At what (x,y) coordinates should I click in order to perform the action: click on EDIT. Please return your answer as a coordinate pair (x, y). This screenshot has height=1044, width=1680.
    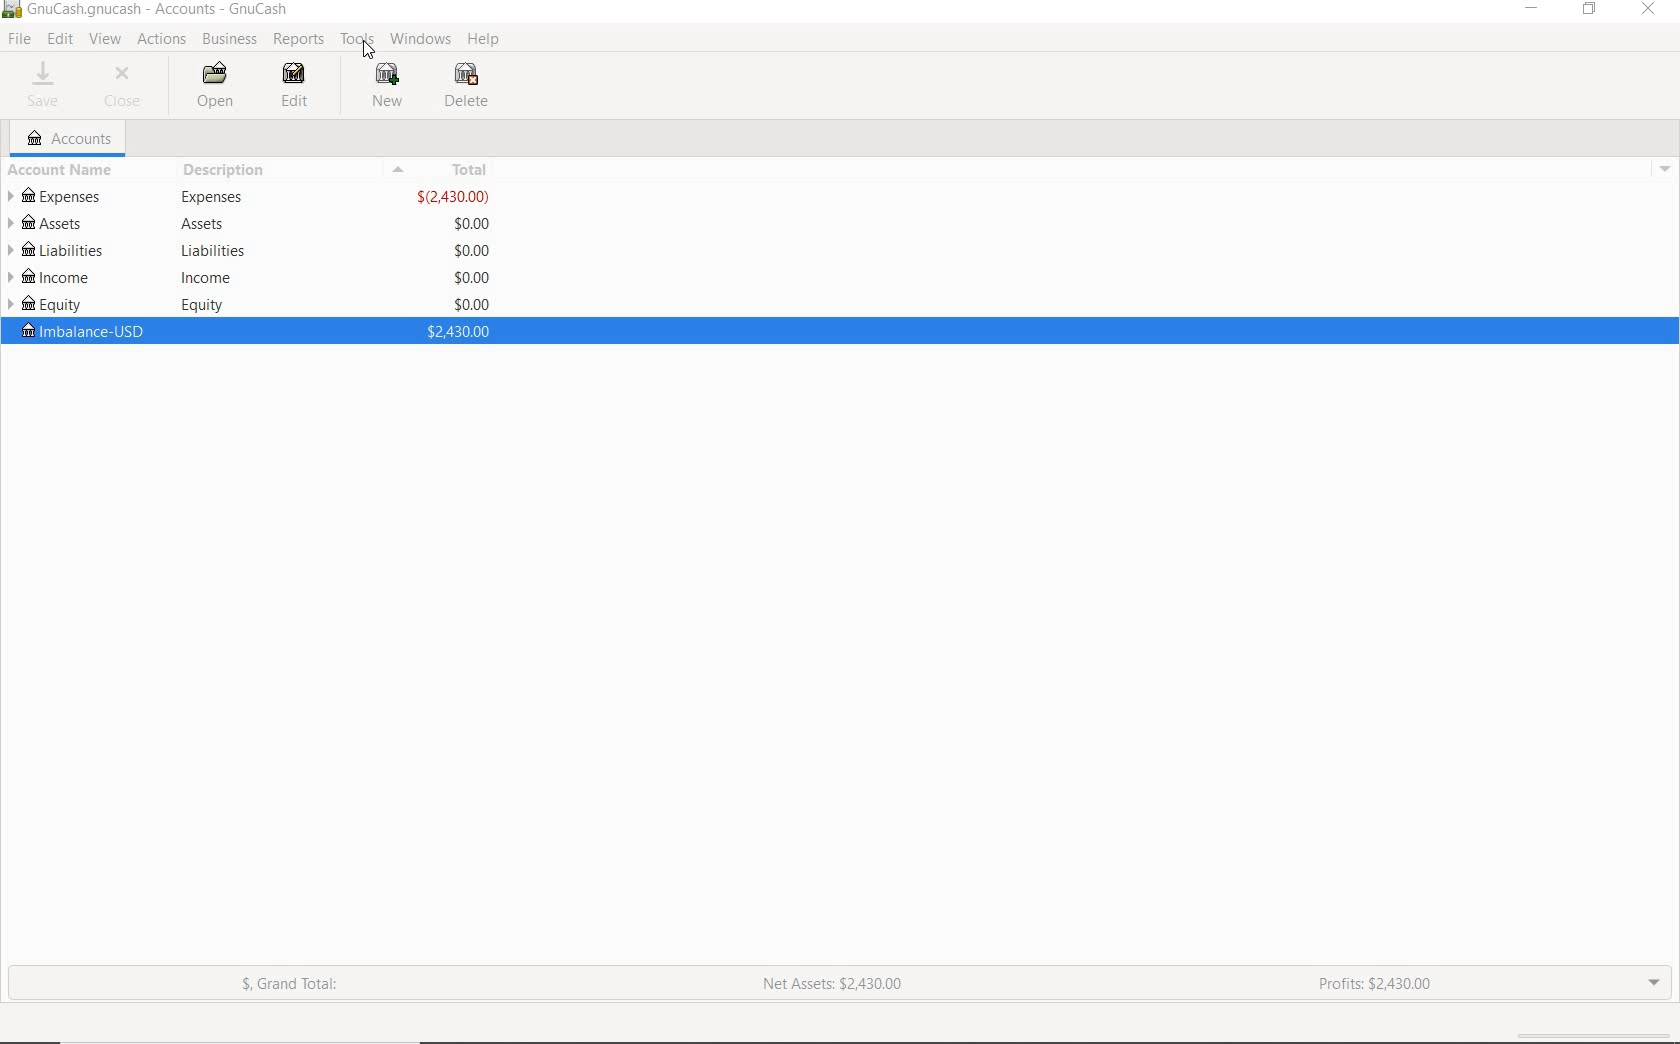
    Looking at the image, I should click on (305, 87).